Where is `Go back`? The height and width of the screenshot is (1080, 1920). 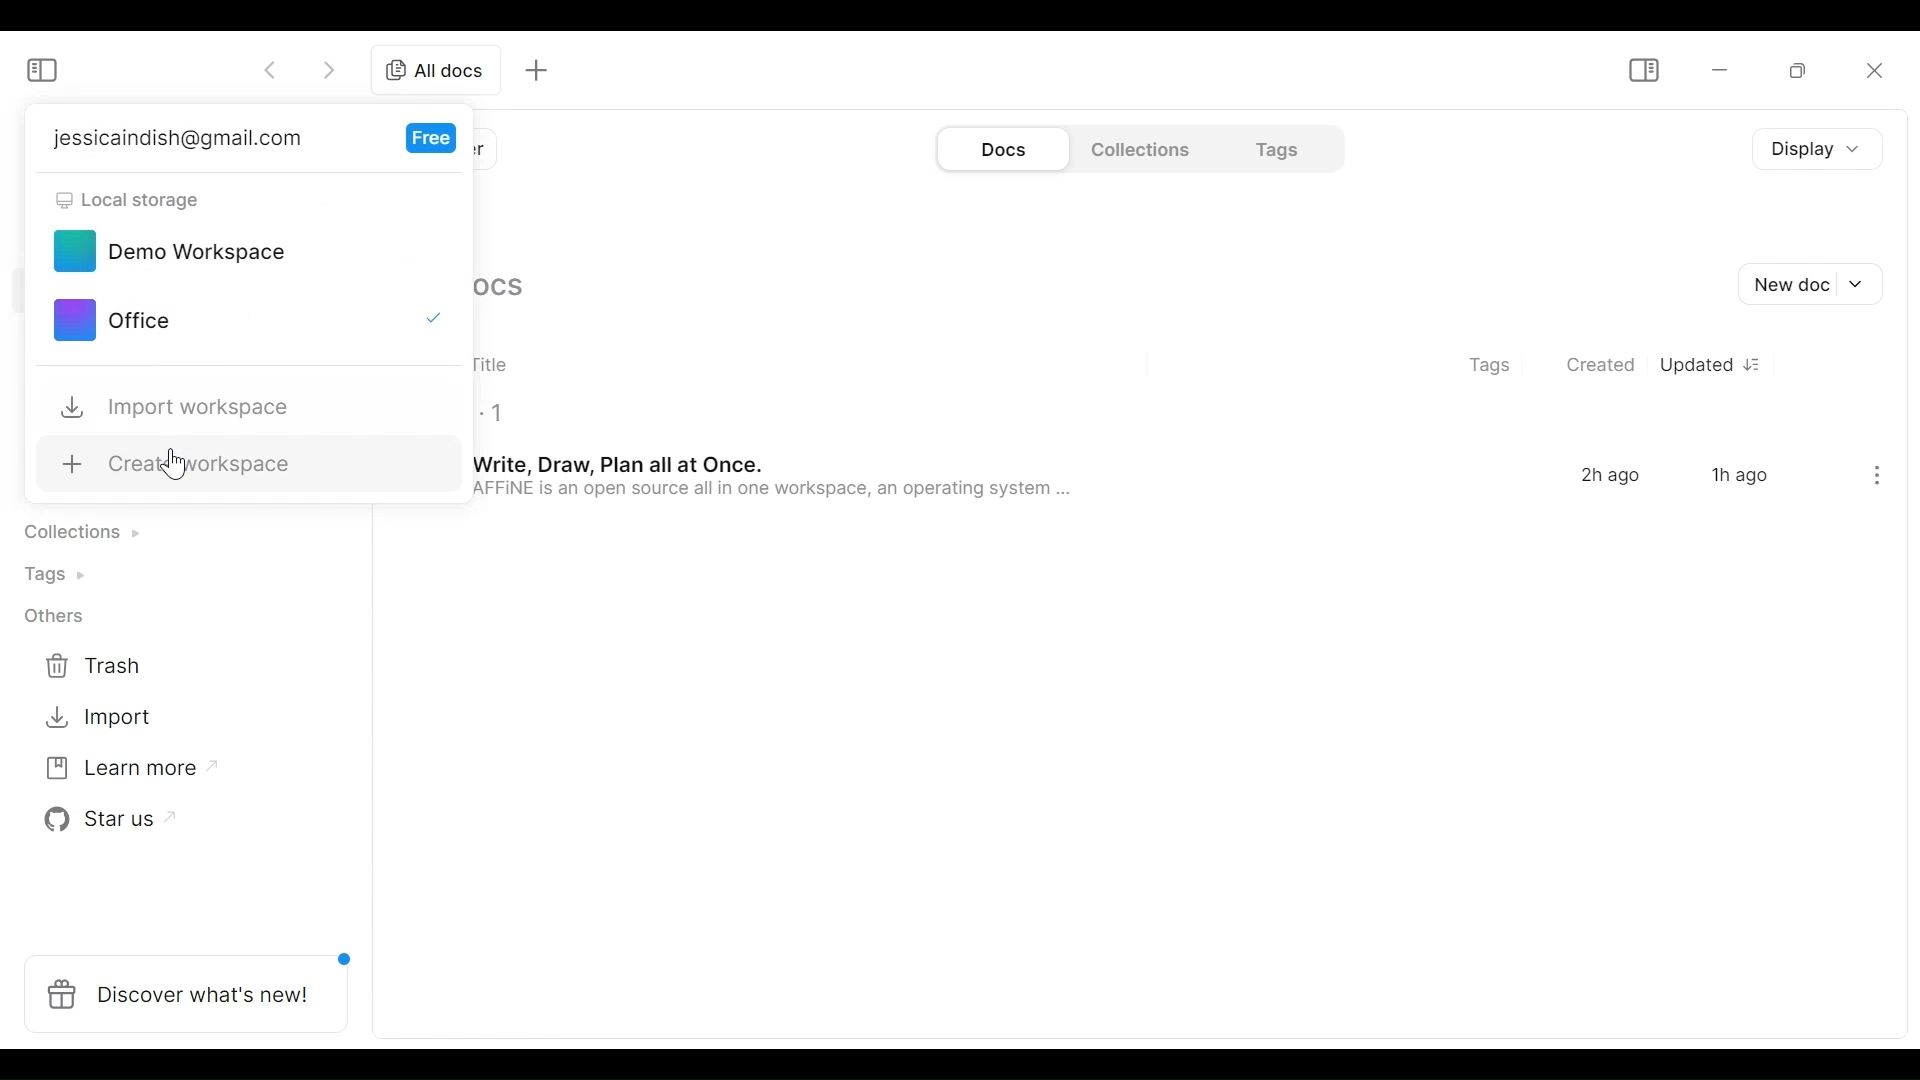 Go back is located at coordinates (272, 72).